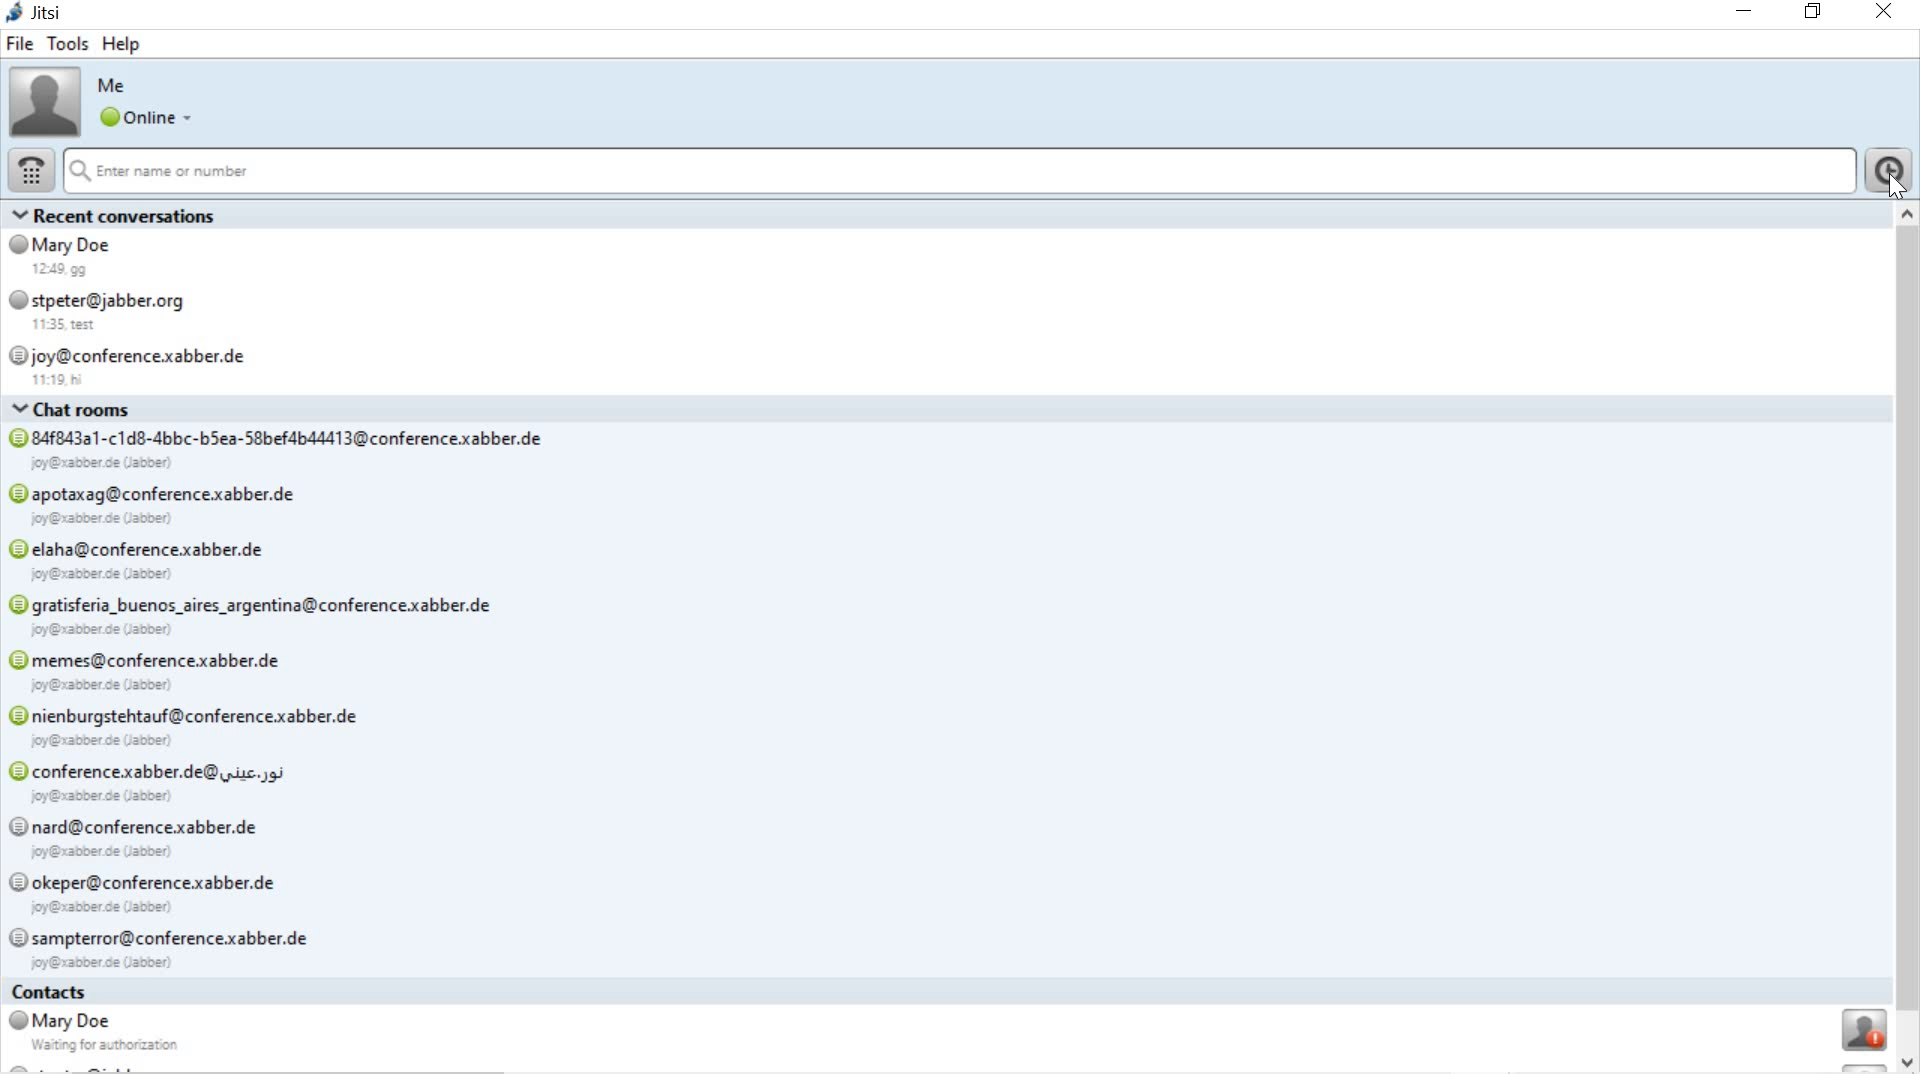 The width and height of the screenshot is (1920, 1074). I want to click on cursor position AT click to show call and chat history, so click(1897, 183).